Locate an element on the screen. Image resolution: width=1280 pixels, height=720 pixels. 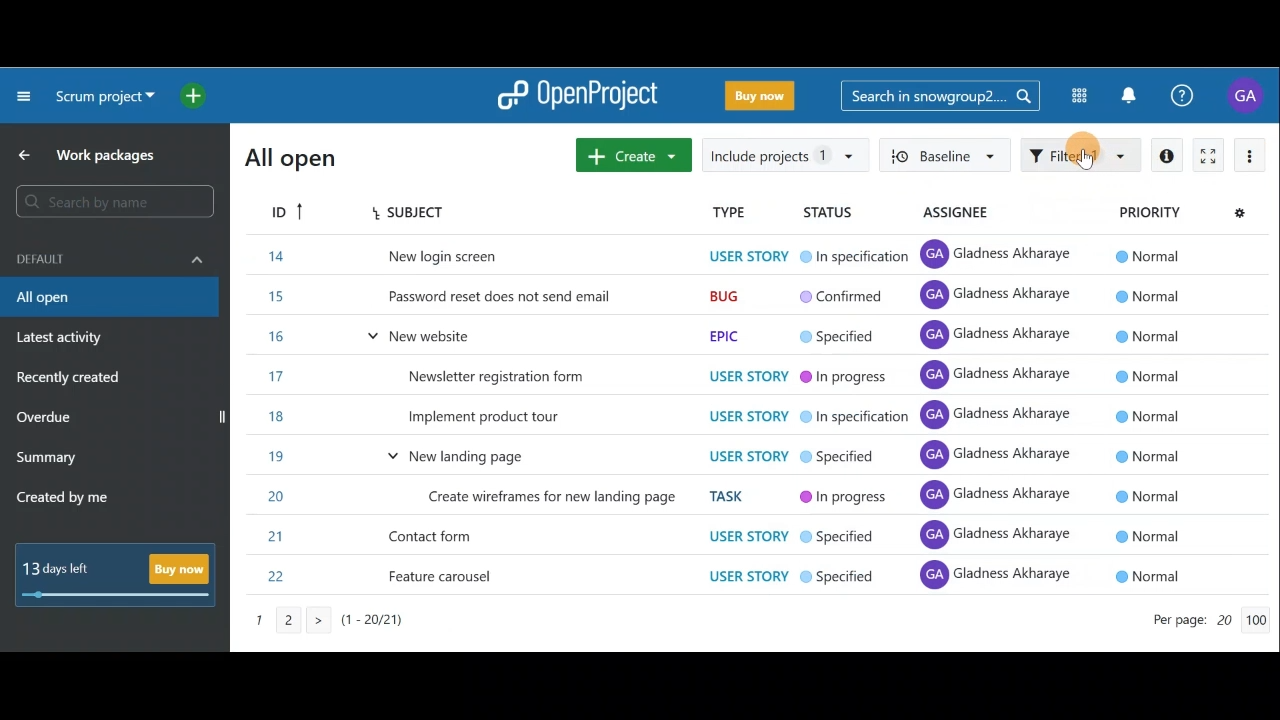
Buy now is located at coordinates (764, 99).